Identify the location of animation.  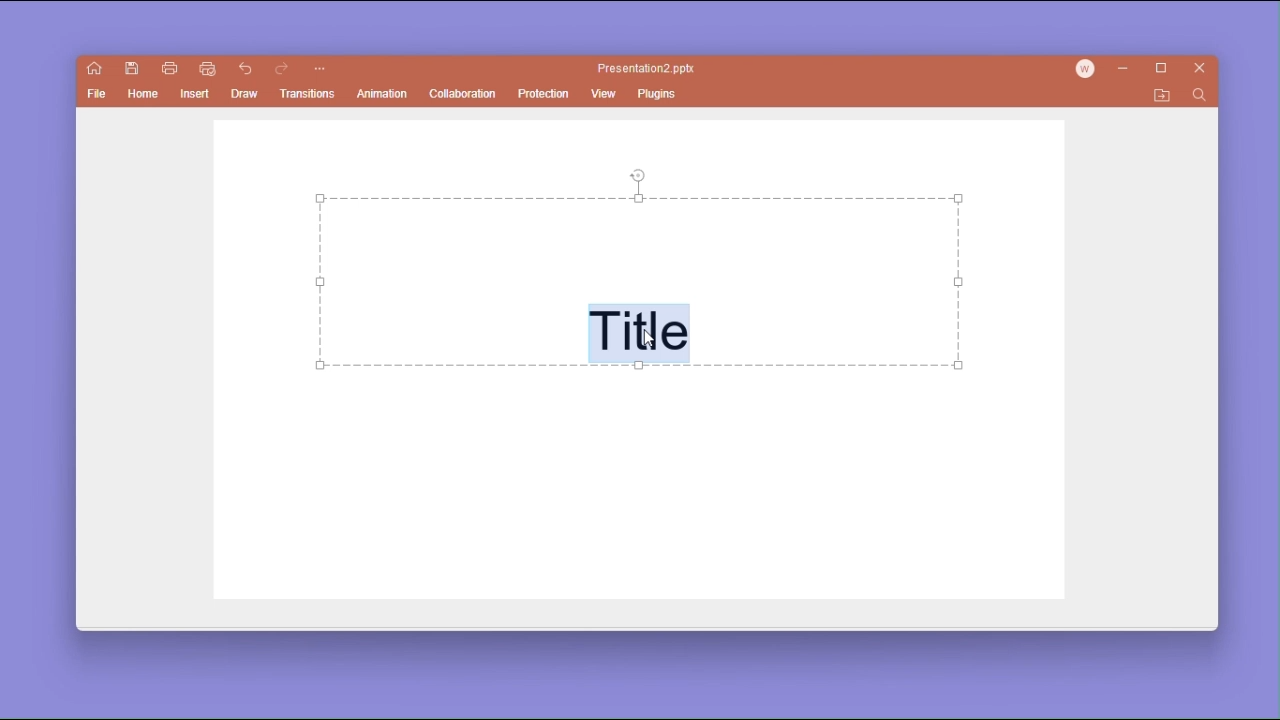
(383, 95).